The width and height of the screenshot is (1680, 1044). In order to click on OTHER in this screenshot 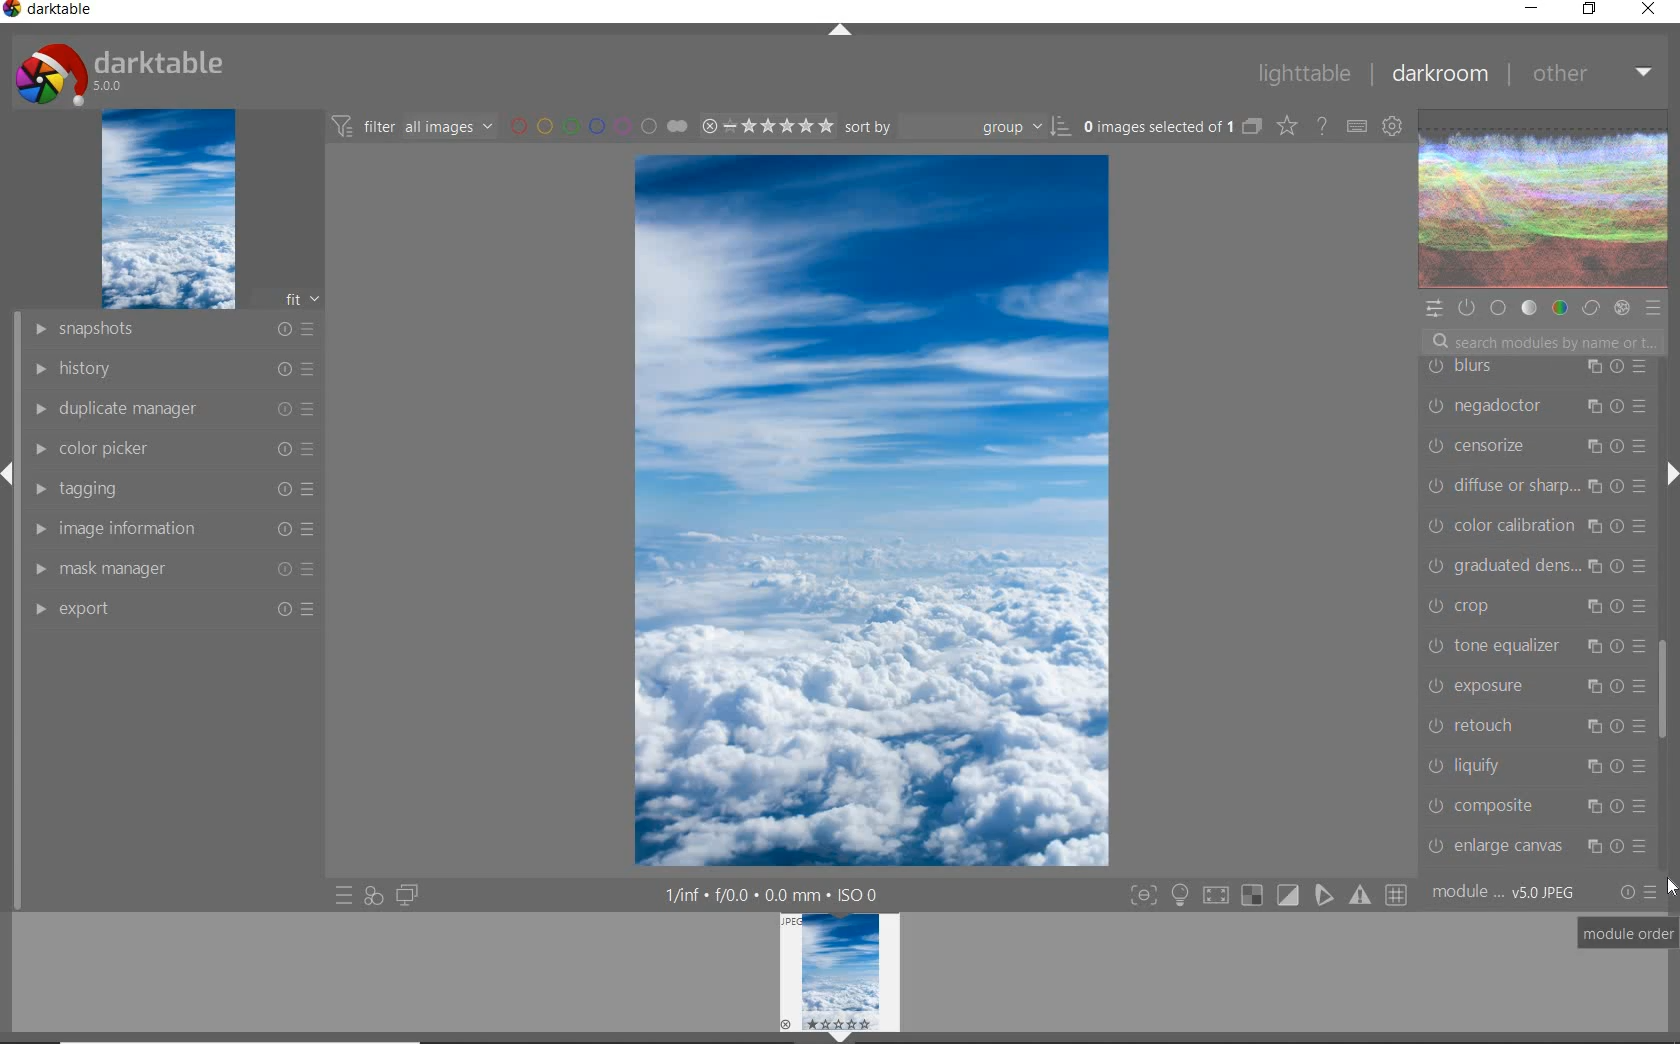, I will do `click(1589, 76)`.